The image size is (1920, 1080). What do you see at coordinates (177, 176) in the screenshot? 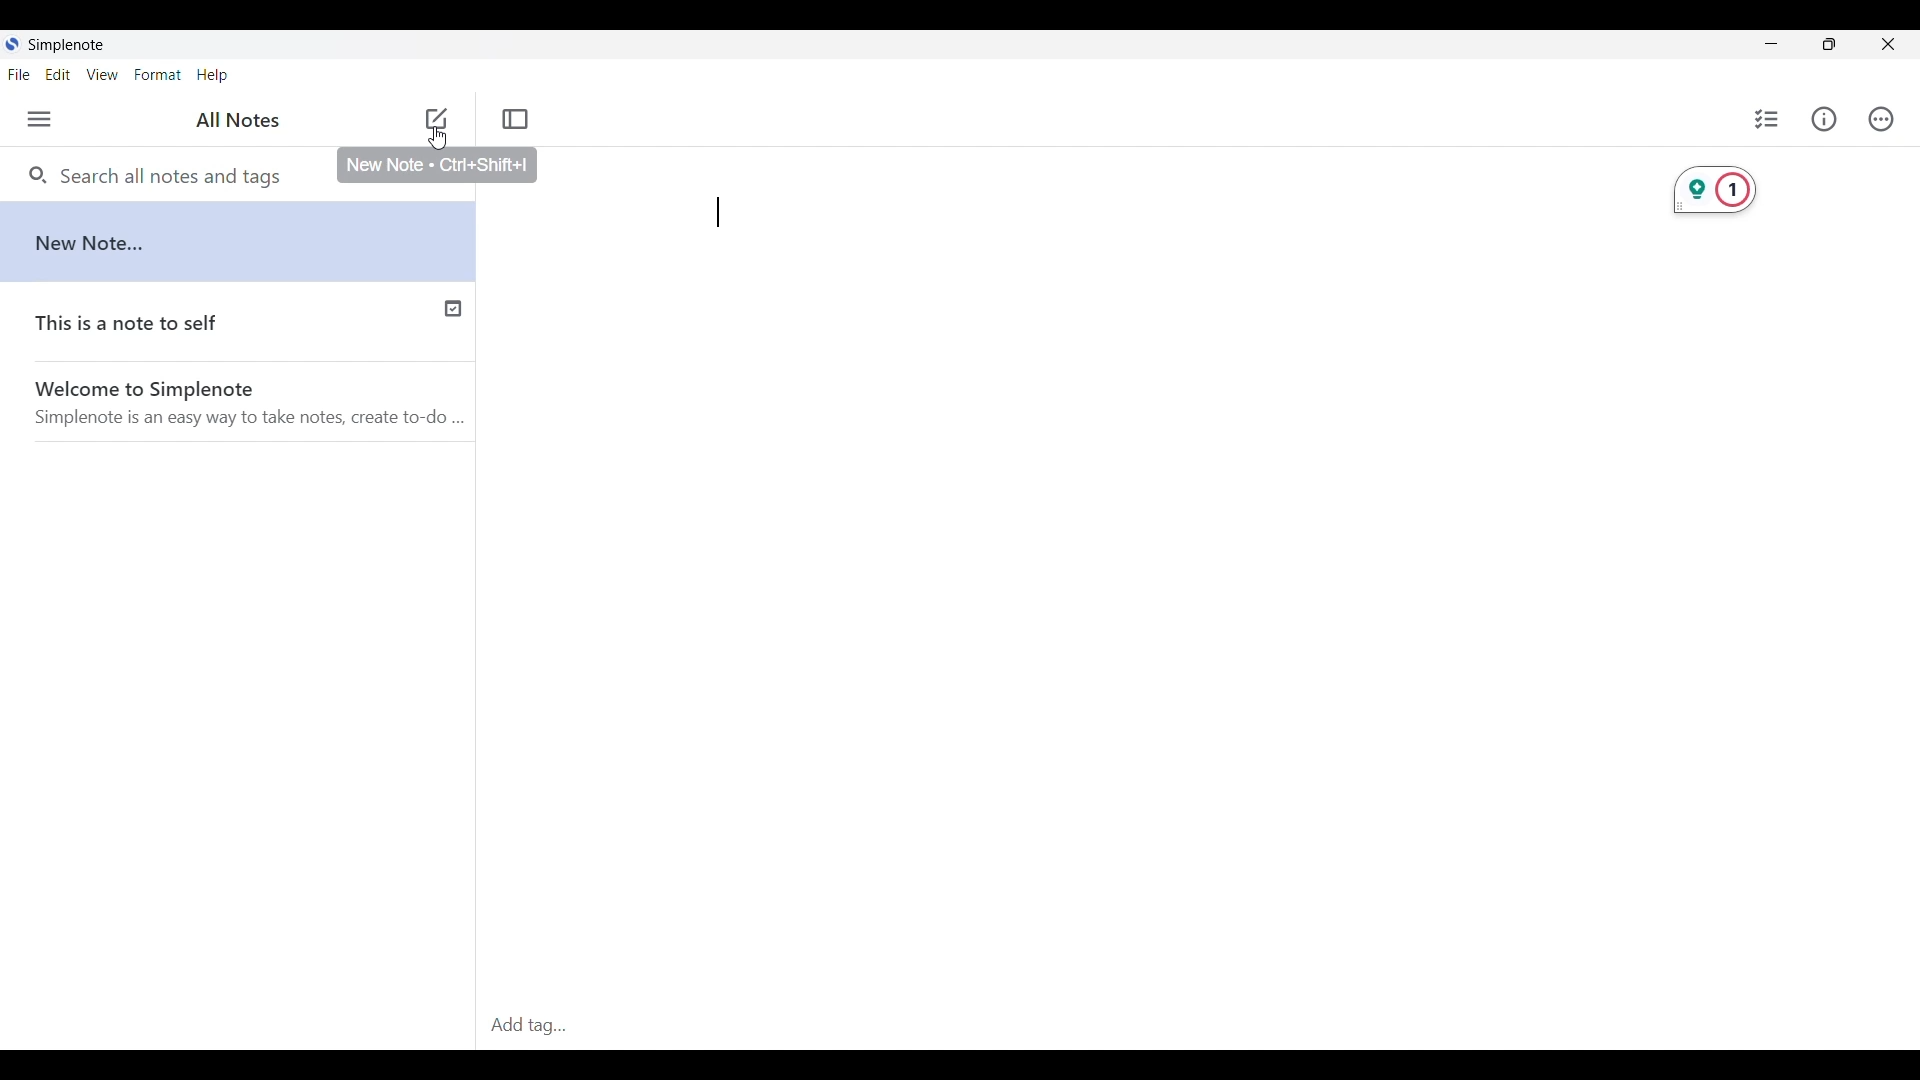
I see `Search all notes and tags` at bounding box center [177, 176].